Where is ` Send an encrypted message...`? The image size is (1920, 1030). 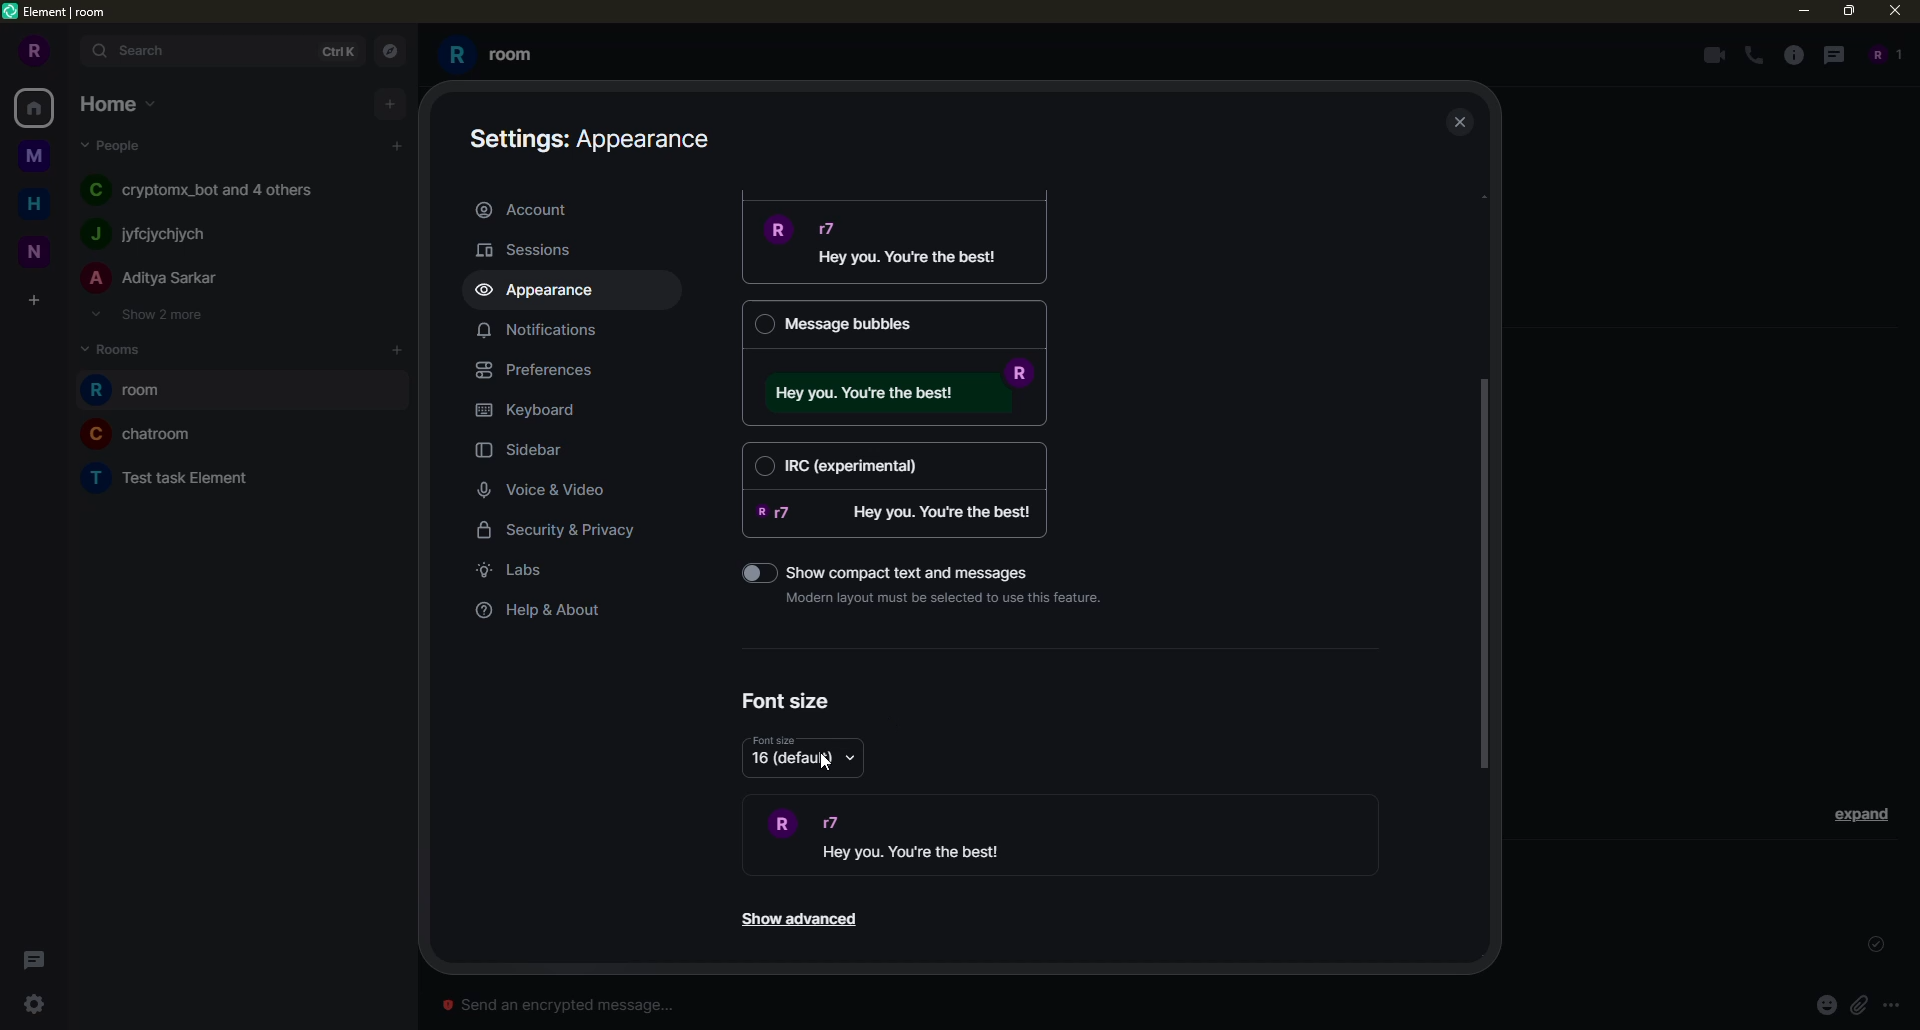
 Send an encrypted message... is located at coordinates (557, 1005).